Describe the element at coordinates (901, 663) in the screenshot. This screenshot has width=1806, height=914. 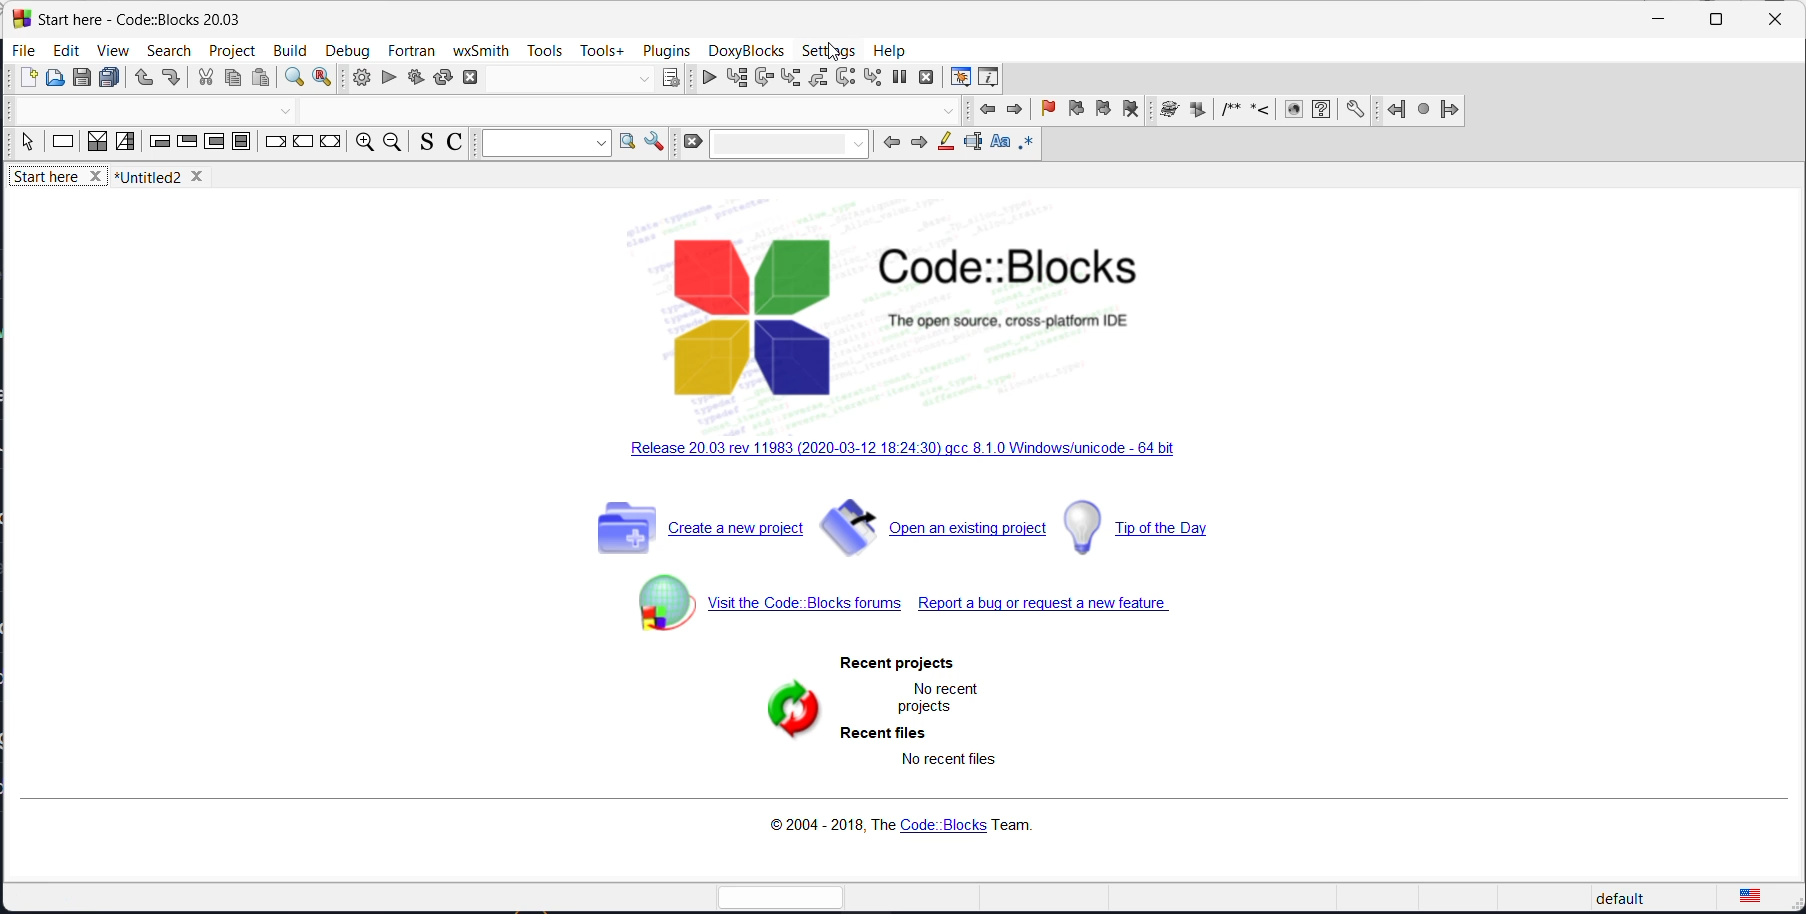
I see `recent projects` at that location.